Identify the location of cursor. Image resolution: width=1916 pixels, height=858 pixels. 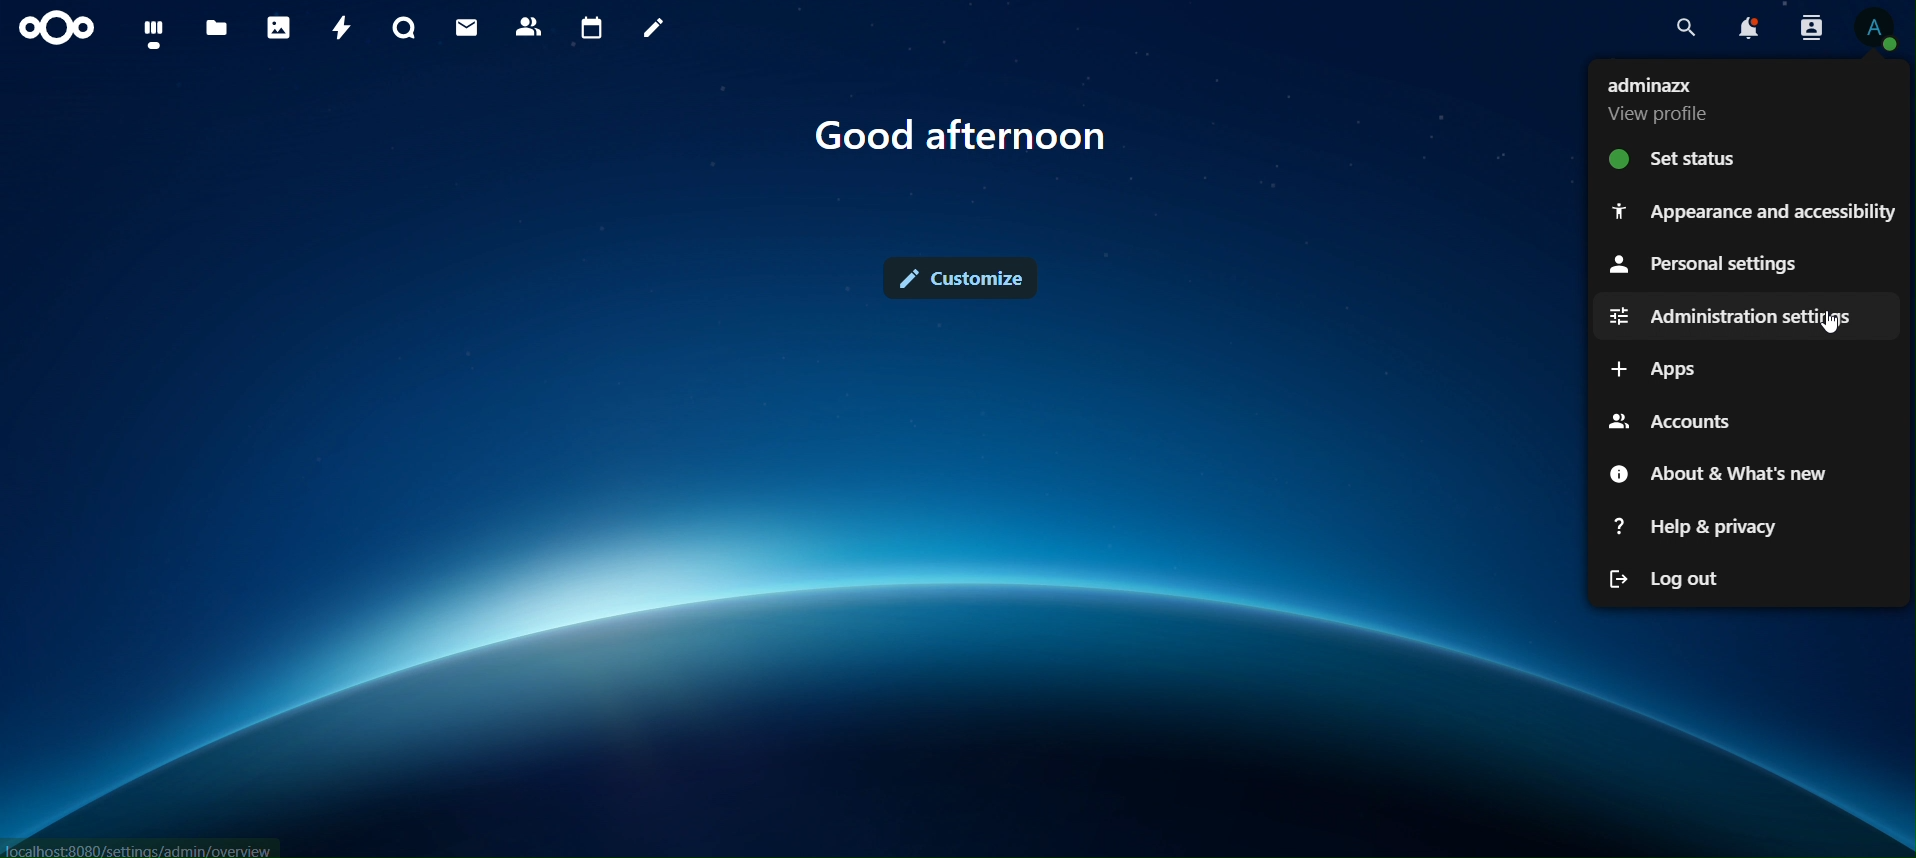
(1830, 325).